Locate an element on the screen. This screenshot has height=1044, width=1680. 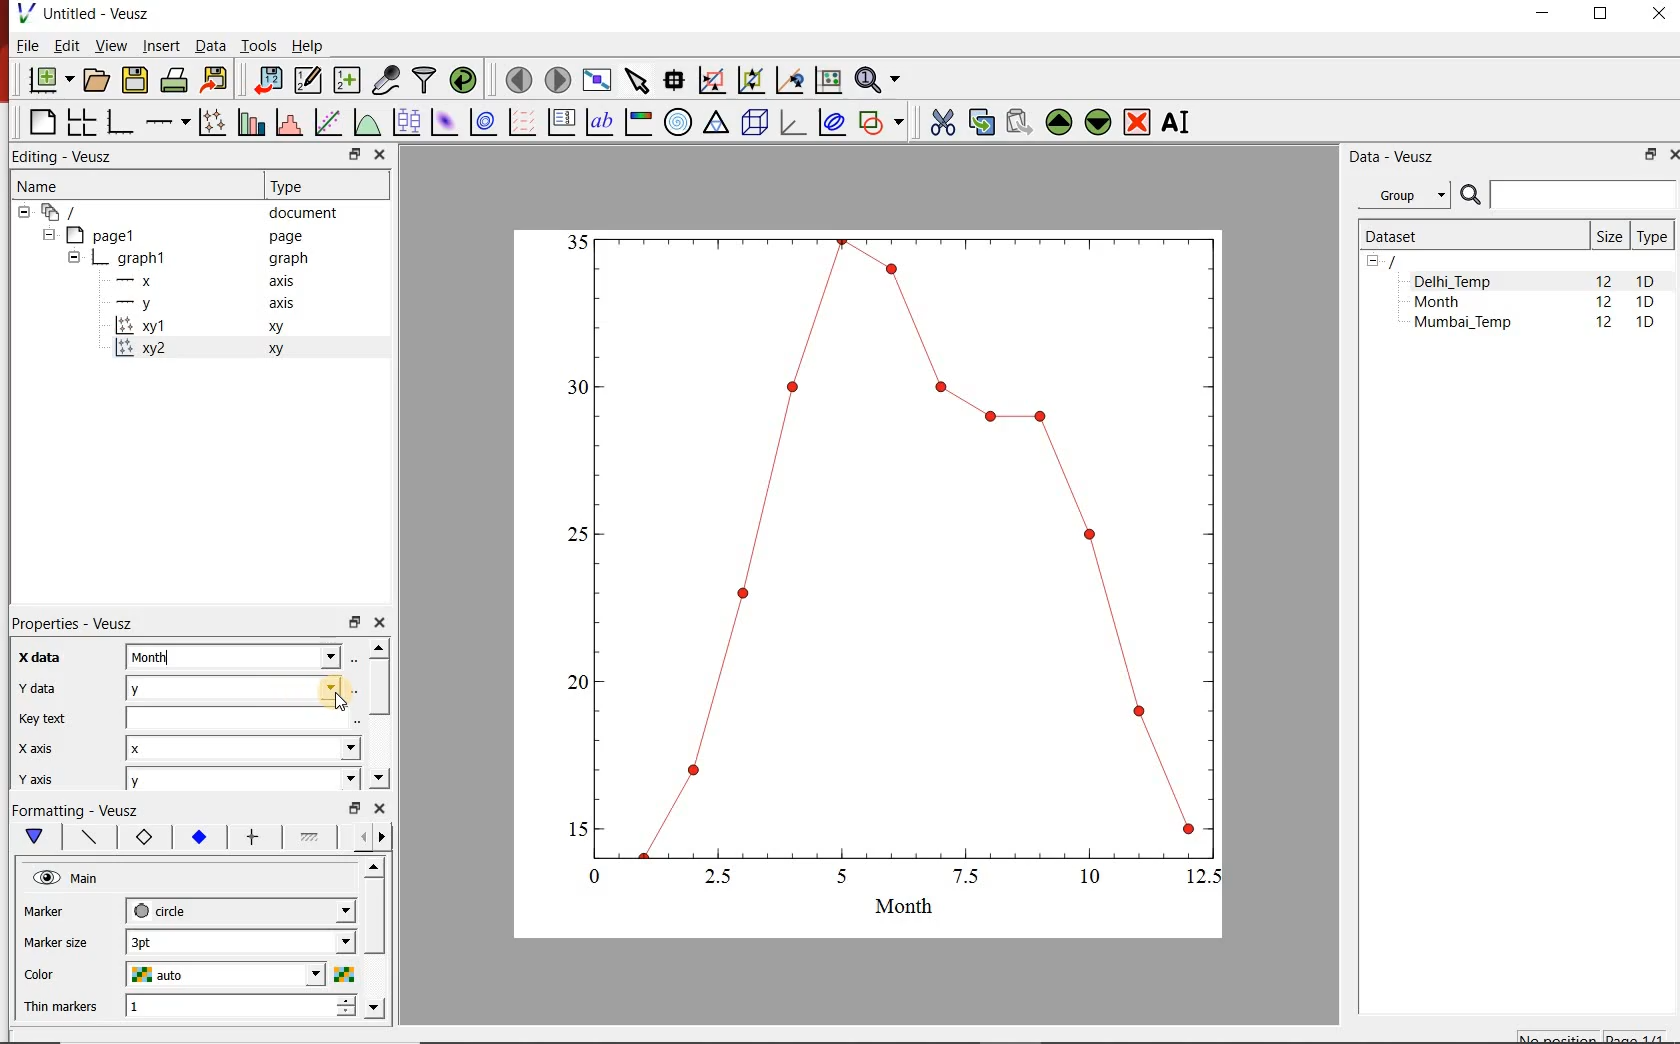
Delhi_Temp is located at coordinates (1456, 281).